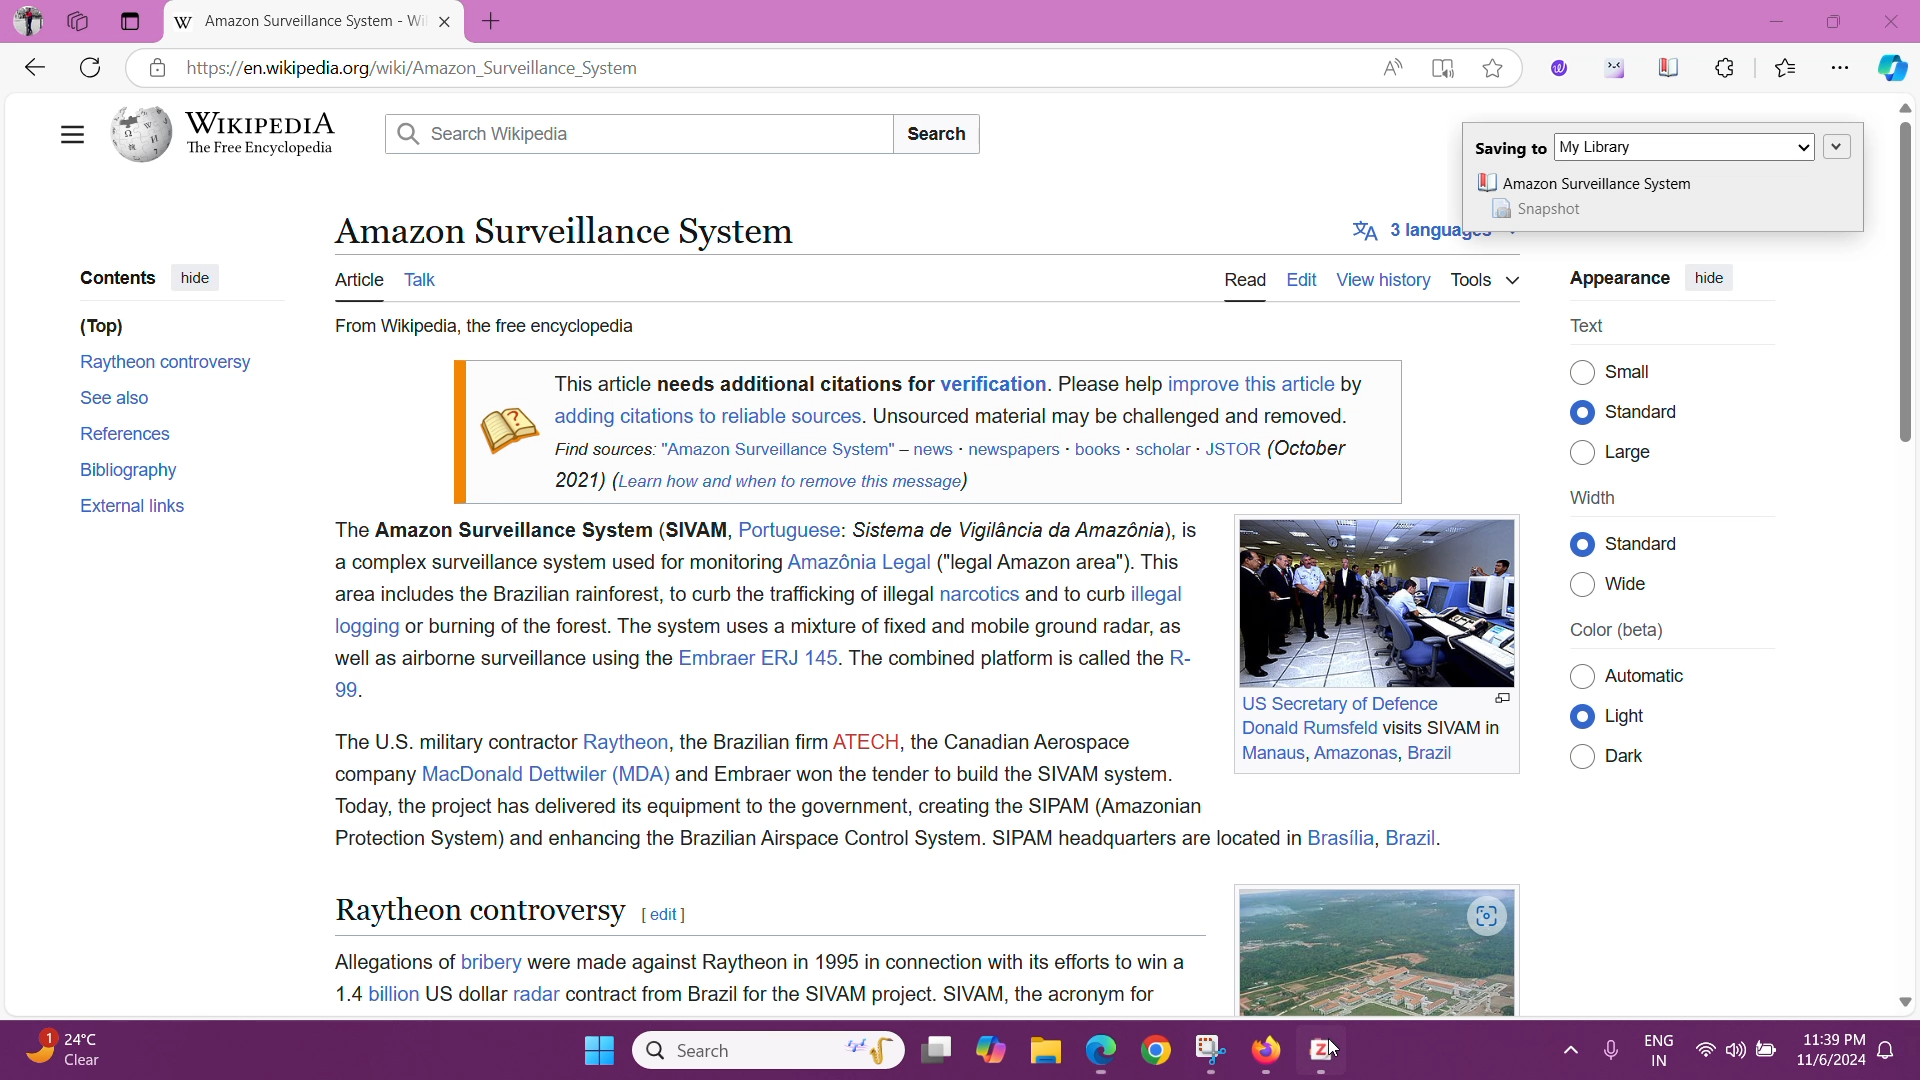 Image resolution: width=1920 pixels, height=1080 pixels. What do you see at coordinates (156, 67) in the screenshot?
I see `View Site information` at bounding box center [156, 67].